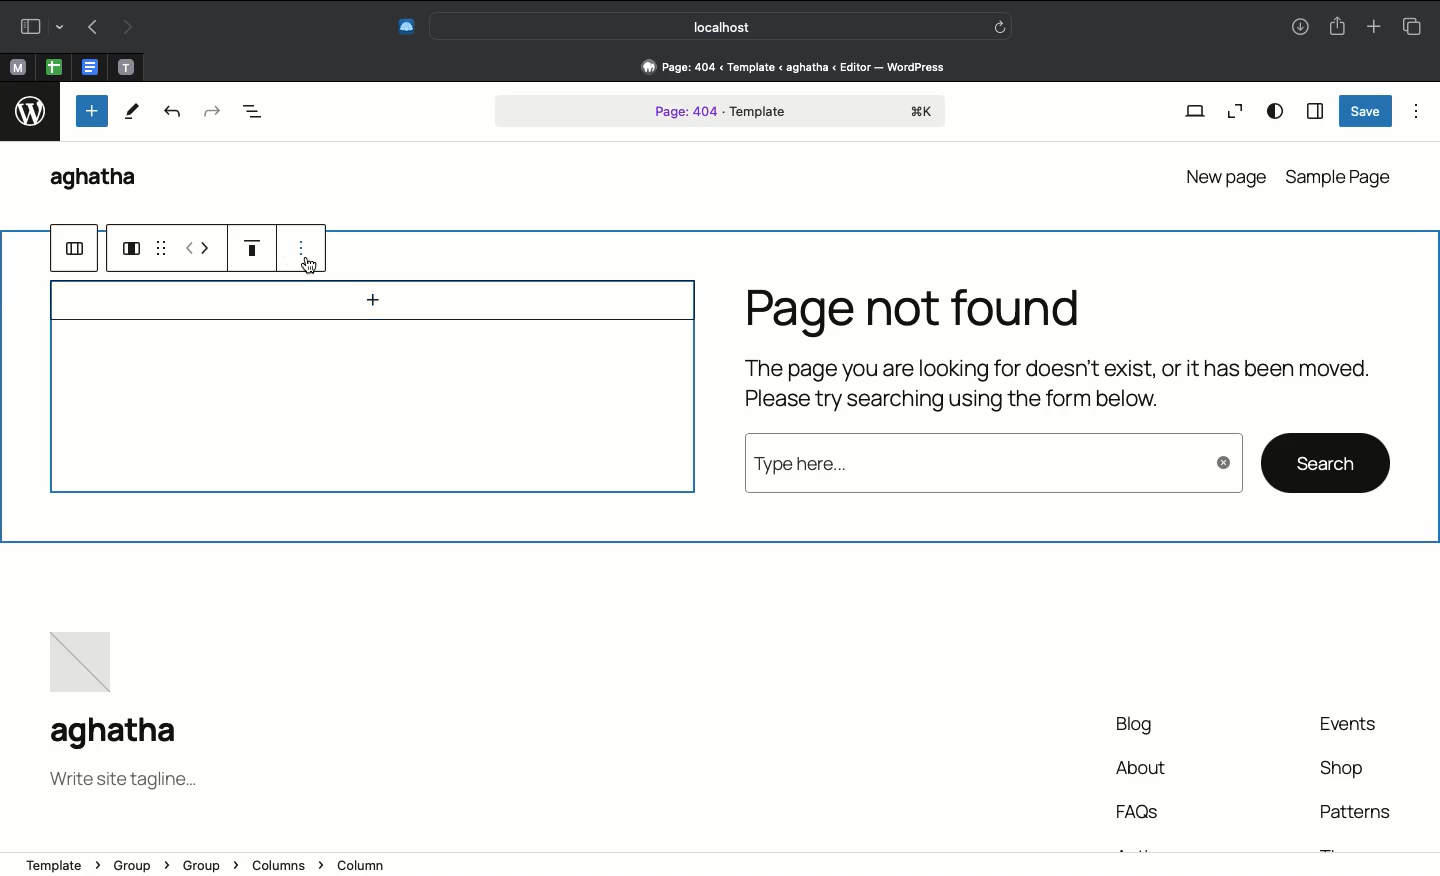 This screenshot has height=876, width=1440. Describe the element at coordinates (253, 114) in the screenshot. I see `Document overview` at that location.